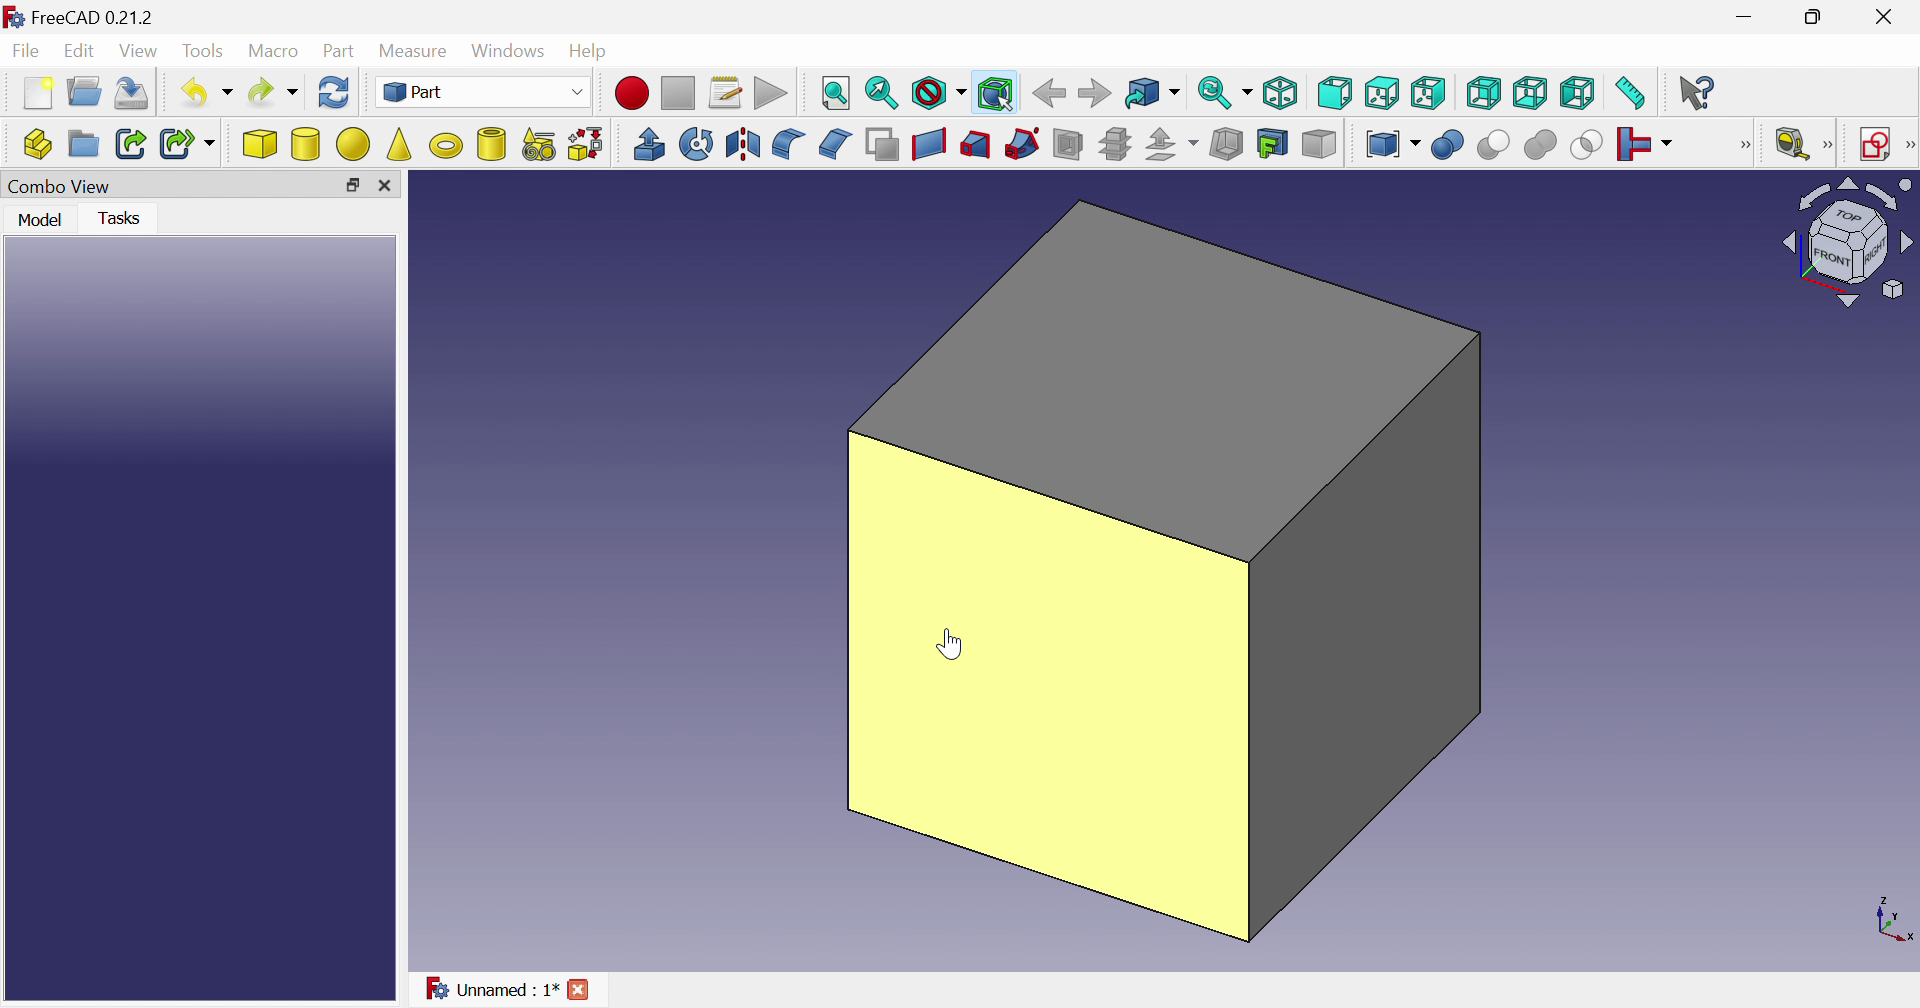 This screenshot has width=1920, height=1008. Describe the element at coordinates (584, 144) in the screenshot. I see `Shape builder...` at that location.